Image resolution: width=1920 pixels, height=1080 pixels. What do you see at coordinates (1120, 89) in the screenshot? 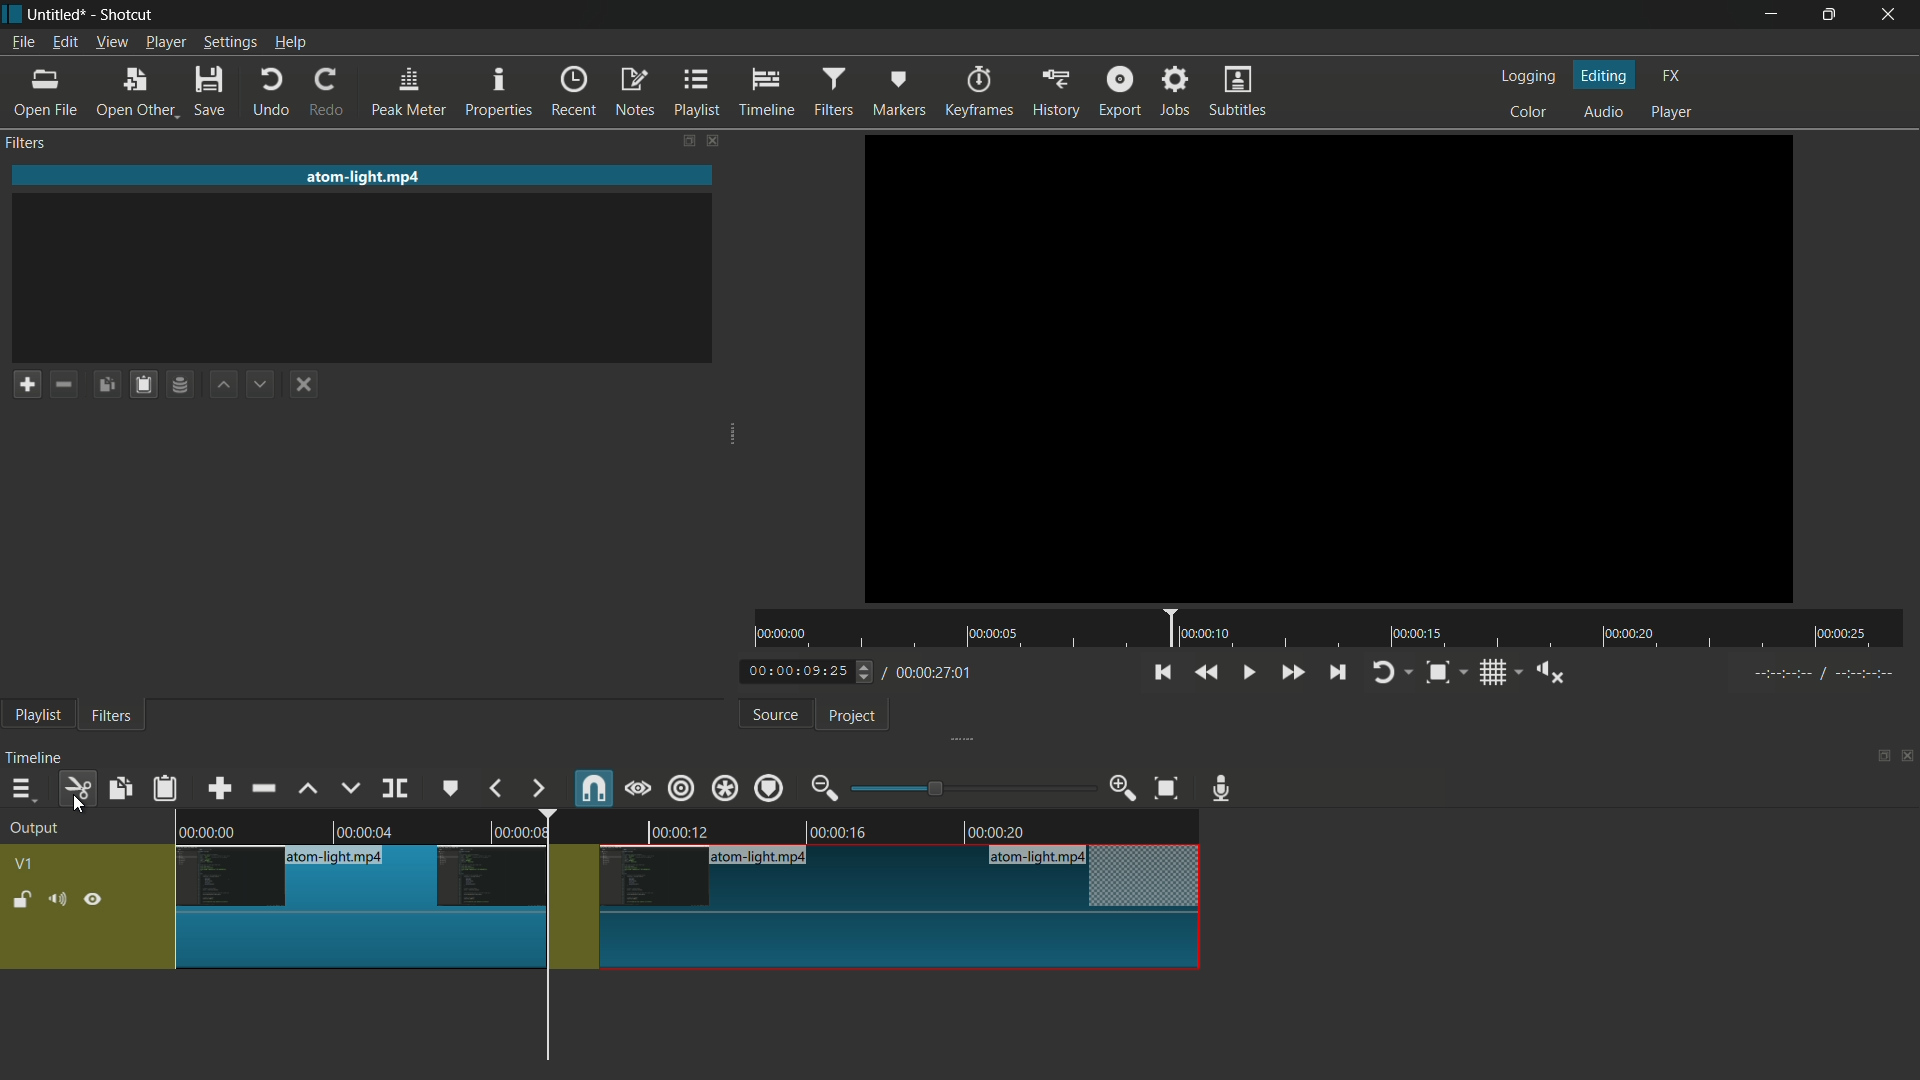
I see `export` at bounding box center [1120, 89].